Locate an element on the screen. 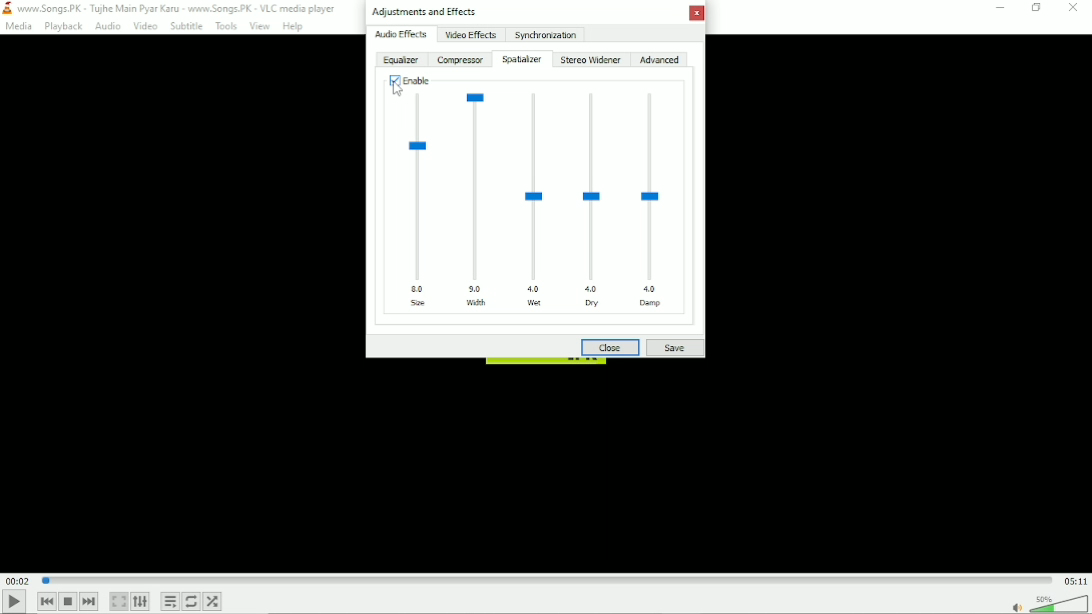  Video is located at coordinates (145, 26).